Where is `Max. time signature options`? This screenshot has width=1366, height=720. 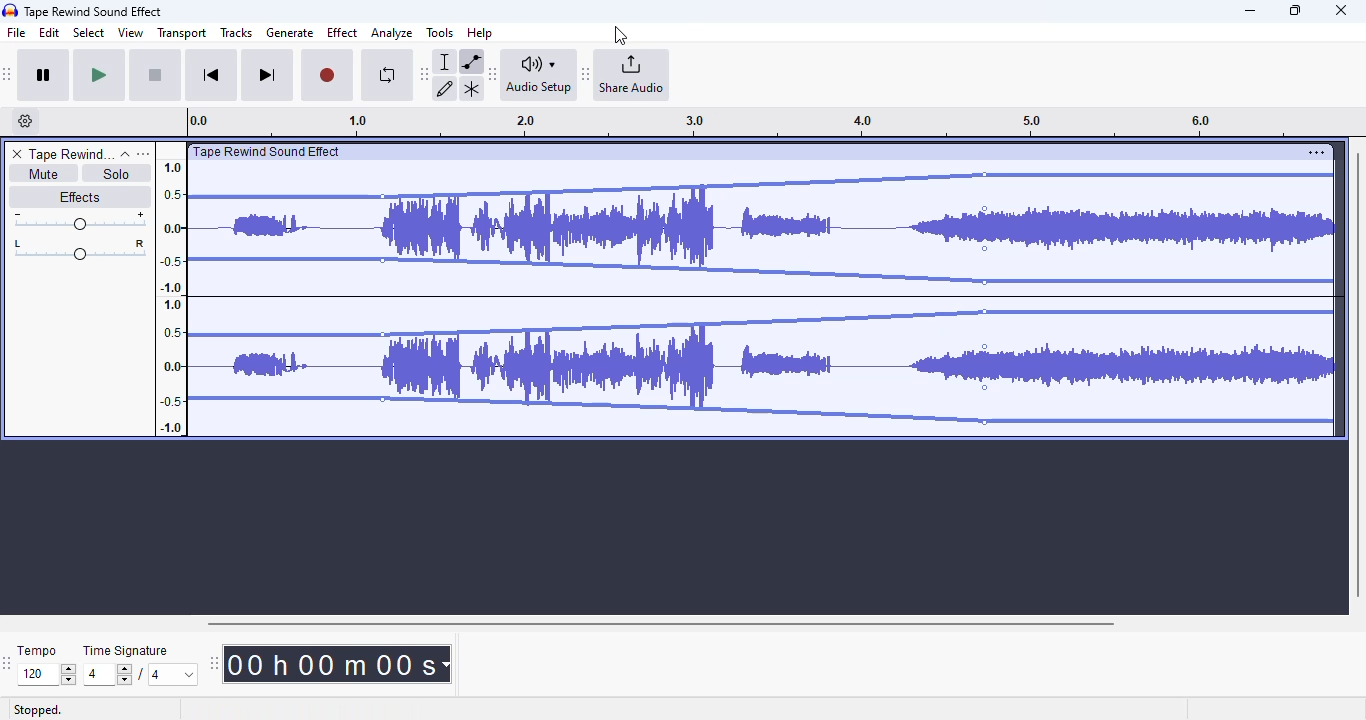
Max. time signature options is located at coordinates (174, 674).